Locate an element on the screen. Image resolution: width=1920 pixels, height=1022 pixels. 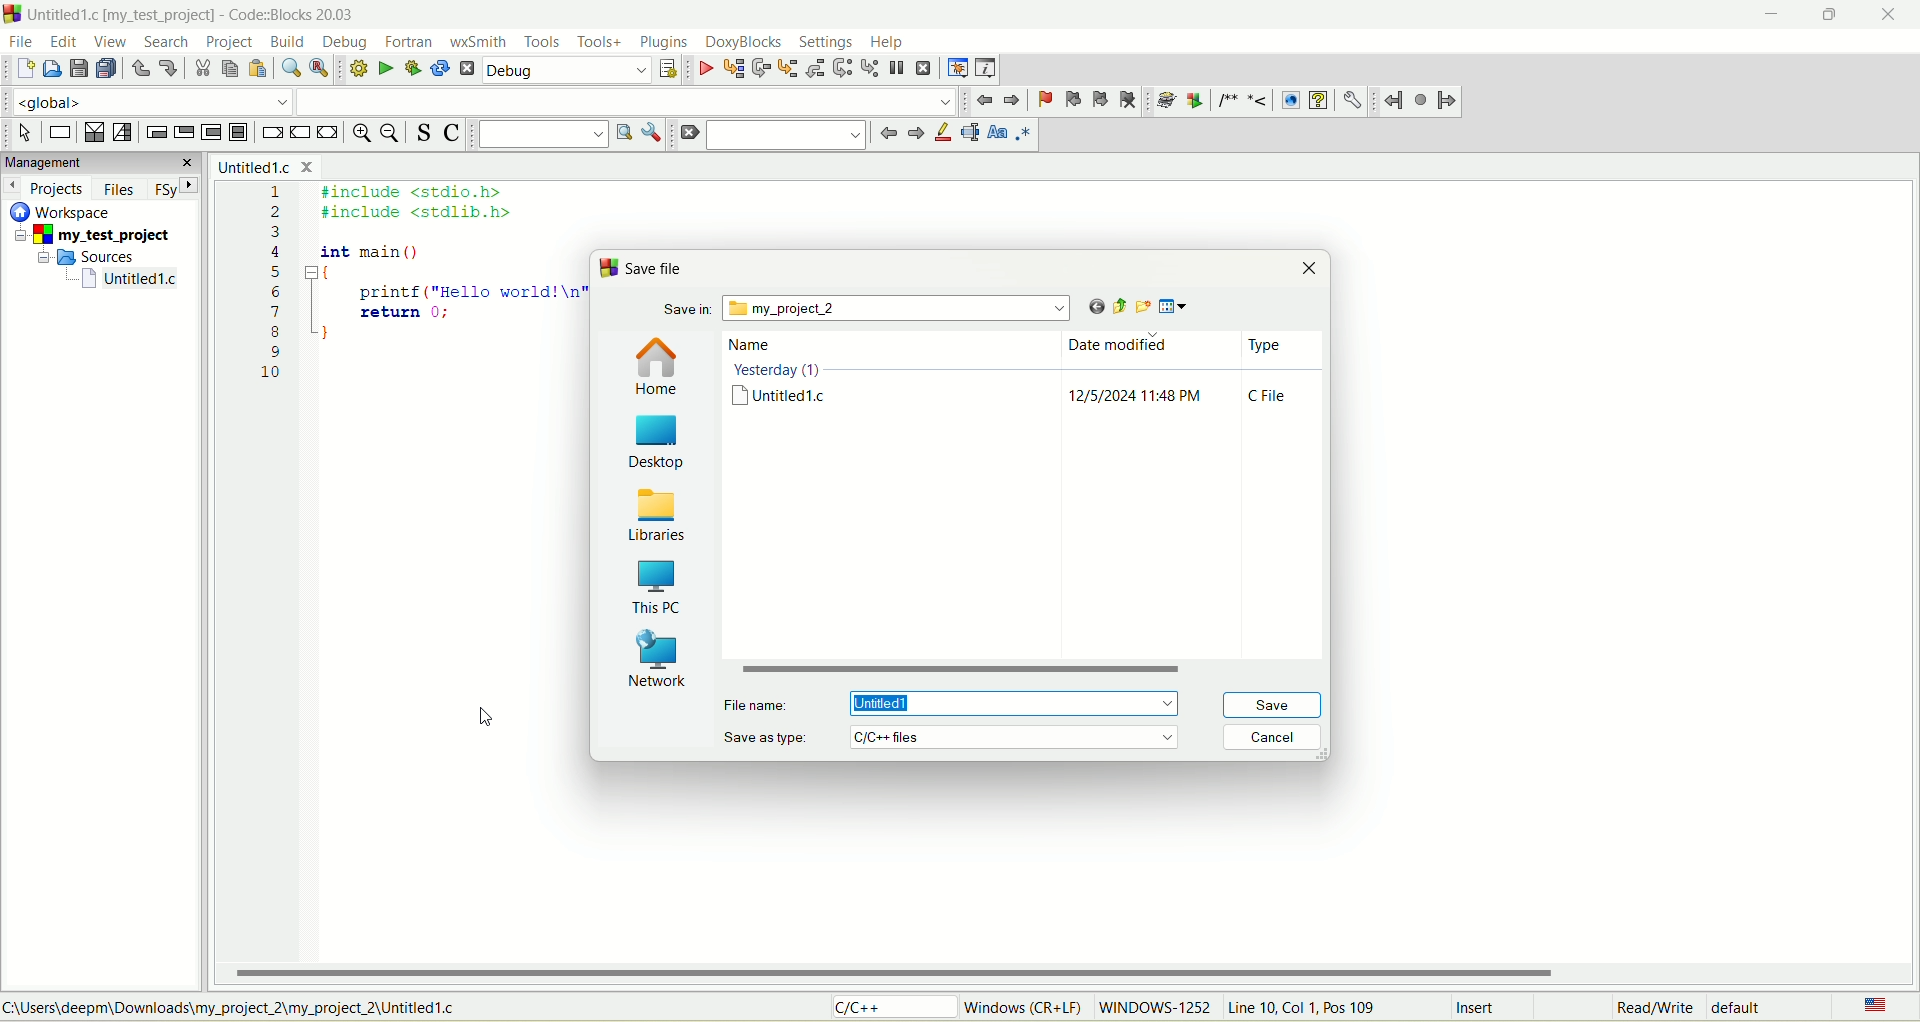
prev bookmark is located at coordinates (1069, 98).